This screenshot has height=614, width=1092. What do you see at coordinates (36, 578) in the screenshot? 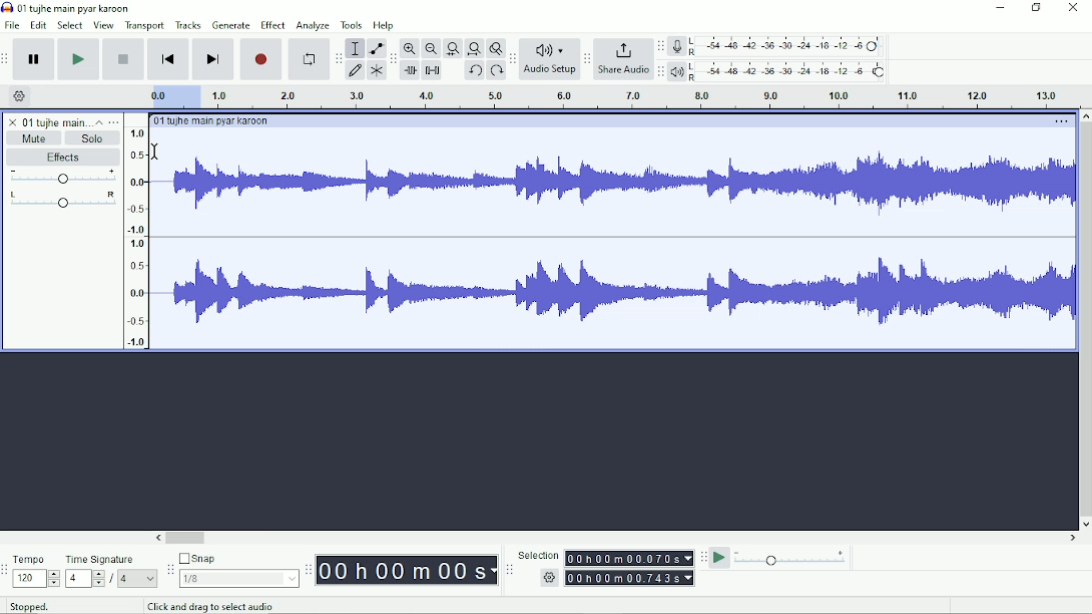
I see `Tempo Range` at bounding box center [36, 578].